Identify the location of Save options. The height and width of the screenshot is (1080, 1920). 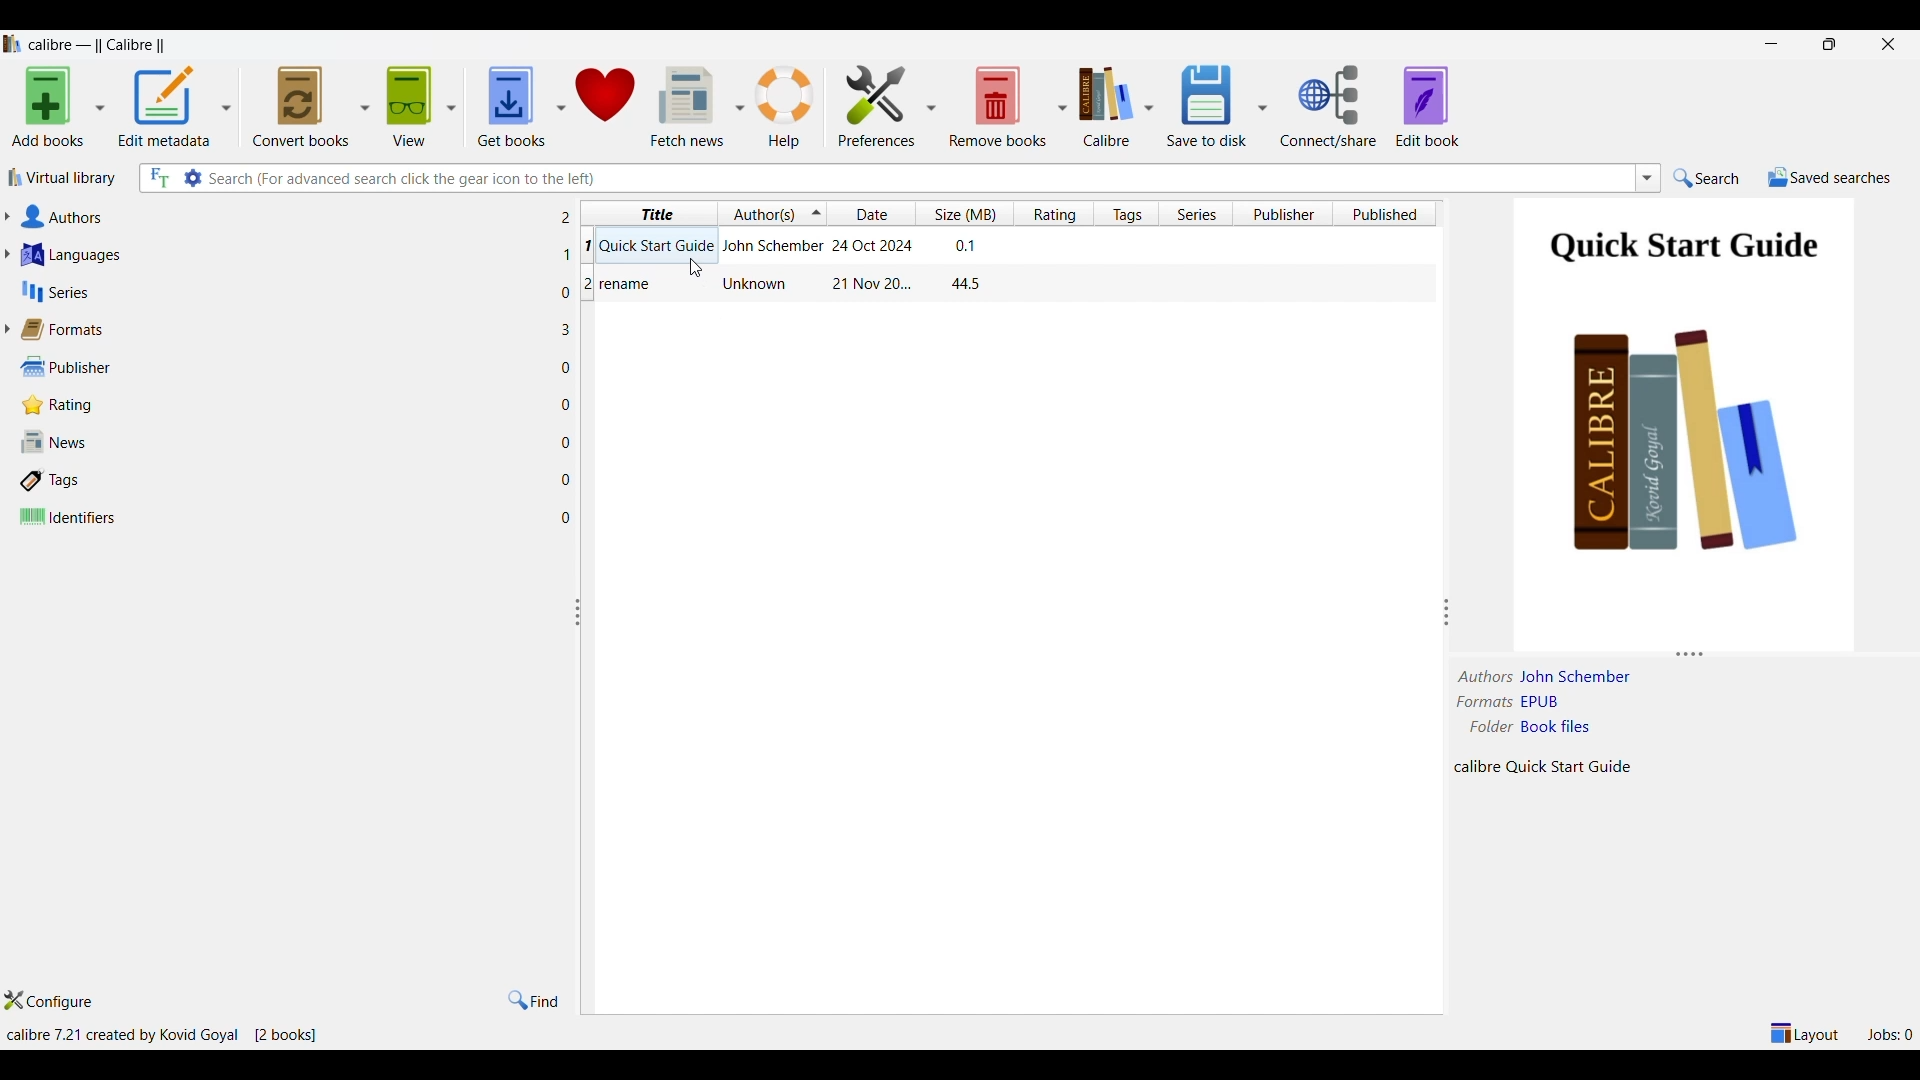
(1263, 106).